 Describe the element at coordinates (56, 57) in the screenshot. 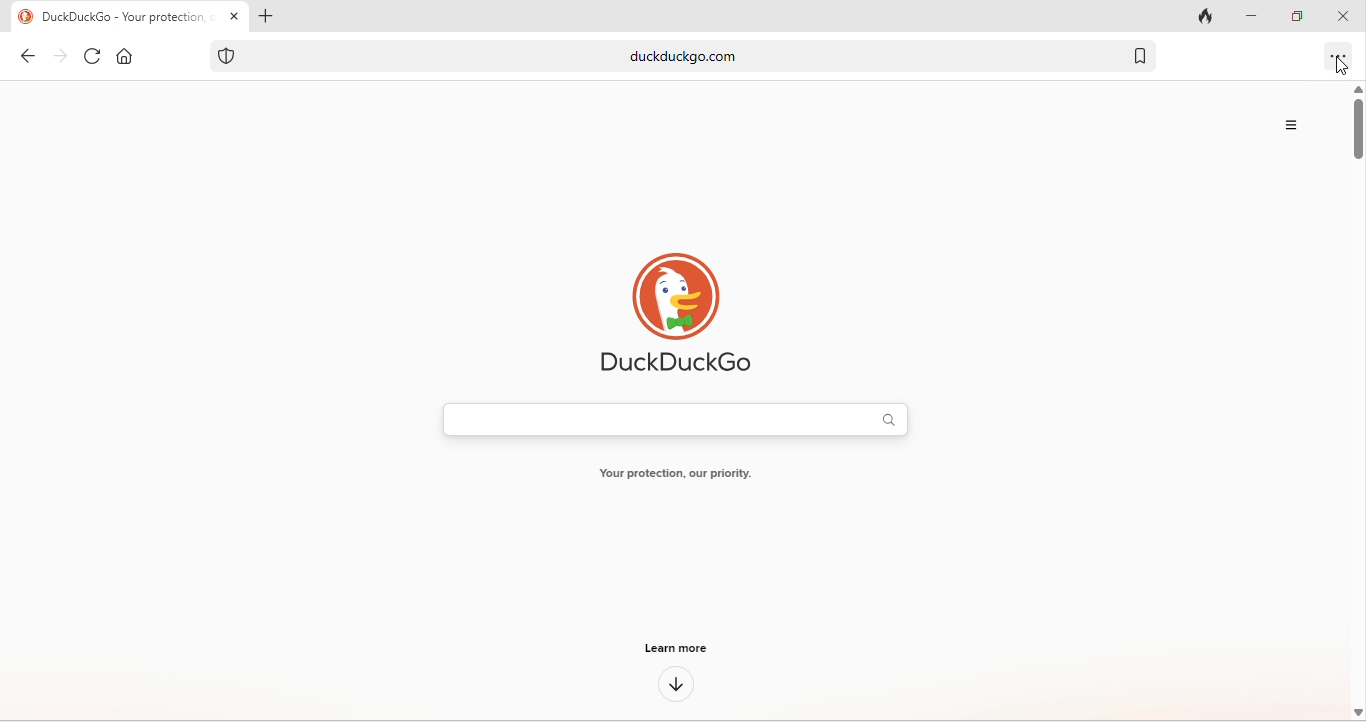

I see `forward` at that location.